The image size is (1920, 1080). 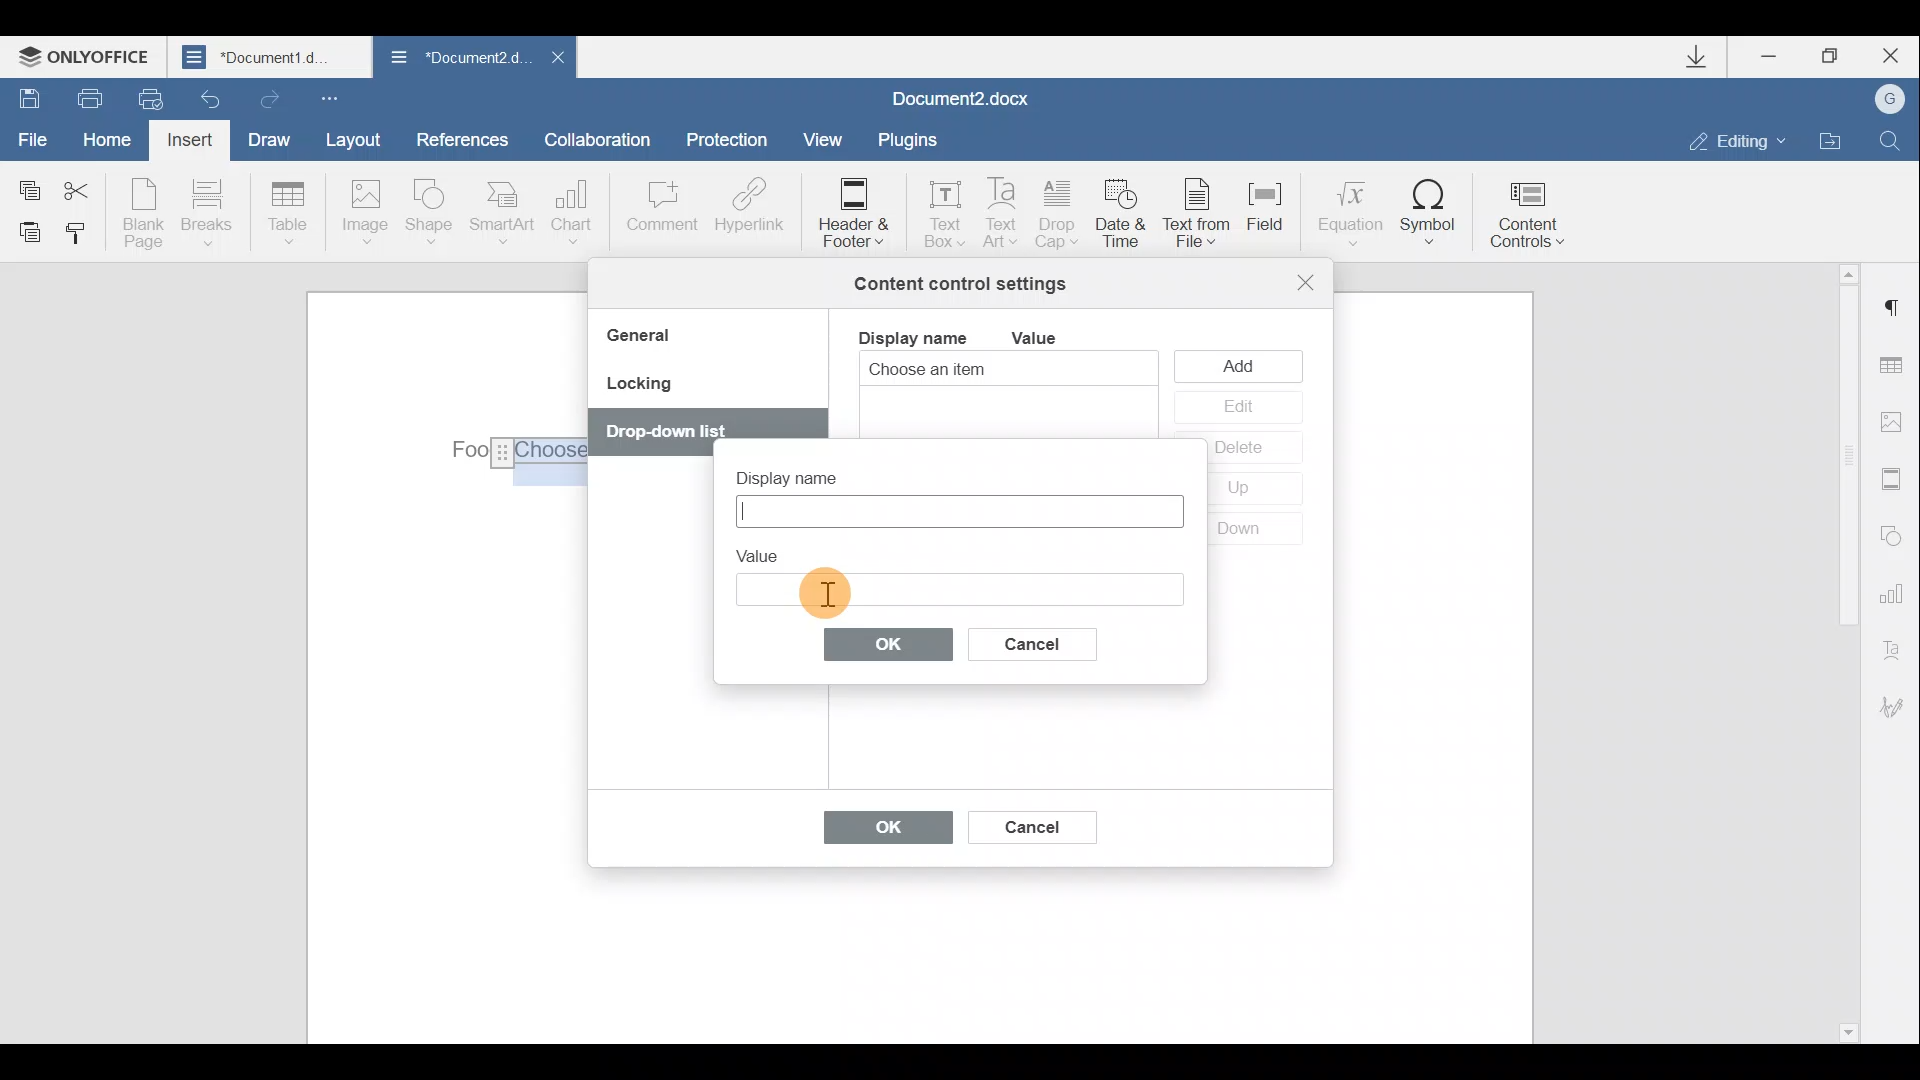 What do you see at coordinates (88, 56) in the screenshot?
I see `ONLYOFFICE` at bounding box center [88, 56].